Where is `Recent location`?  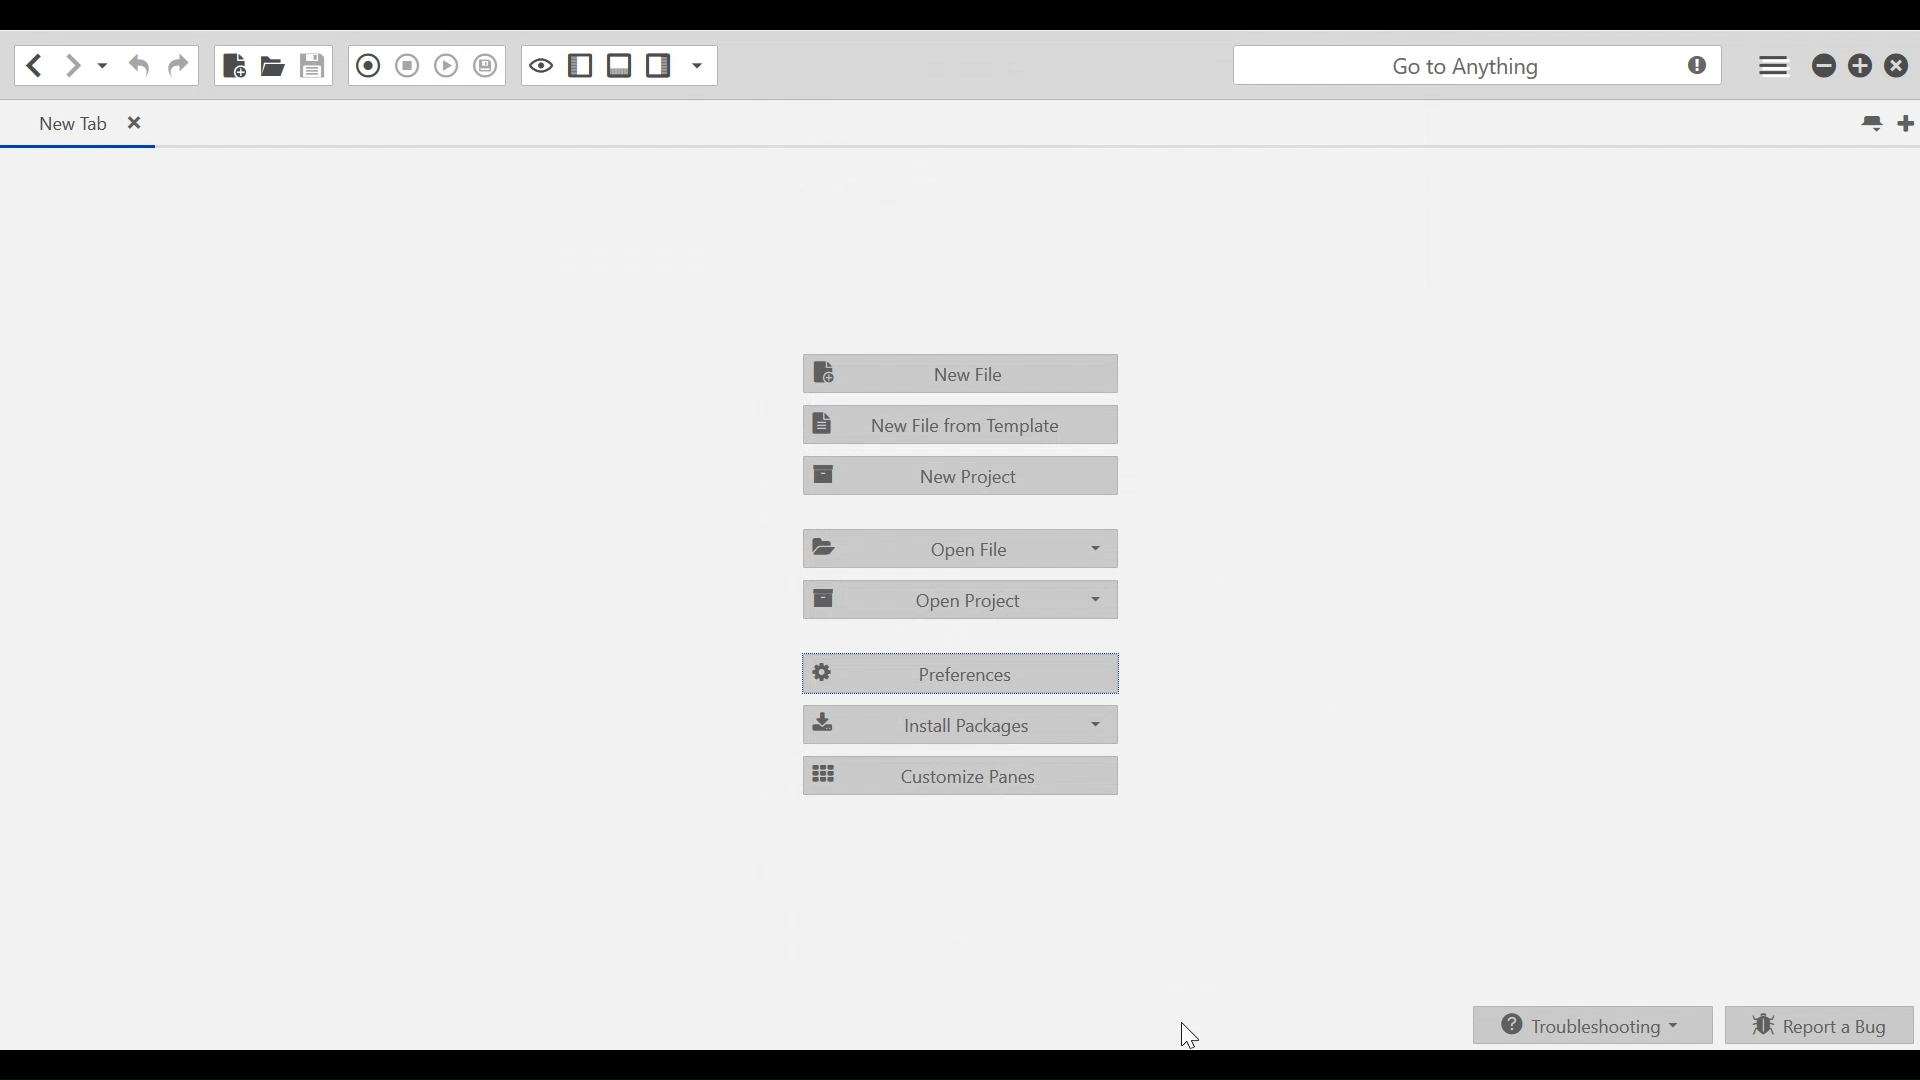 Recent location is located at coordinates (101, 66).